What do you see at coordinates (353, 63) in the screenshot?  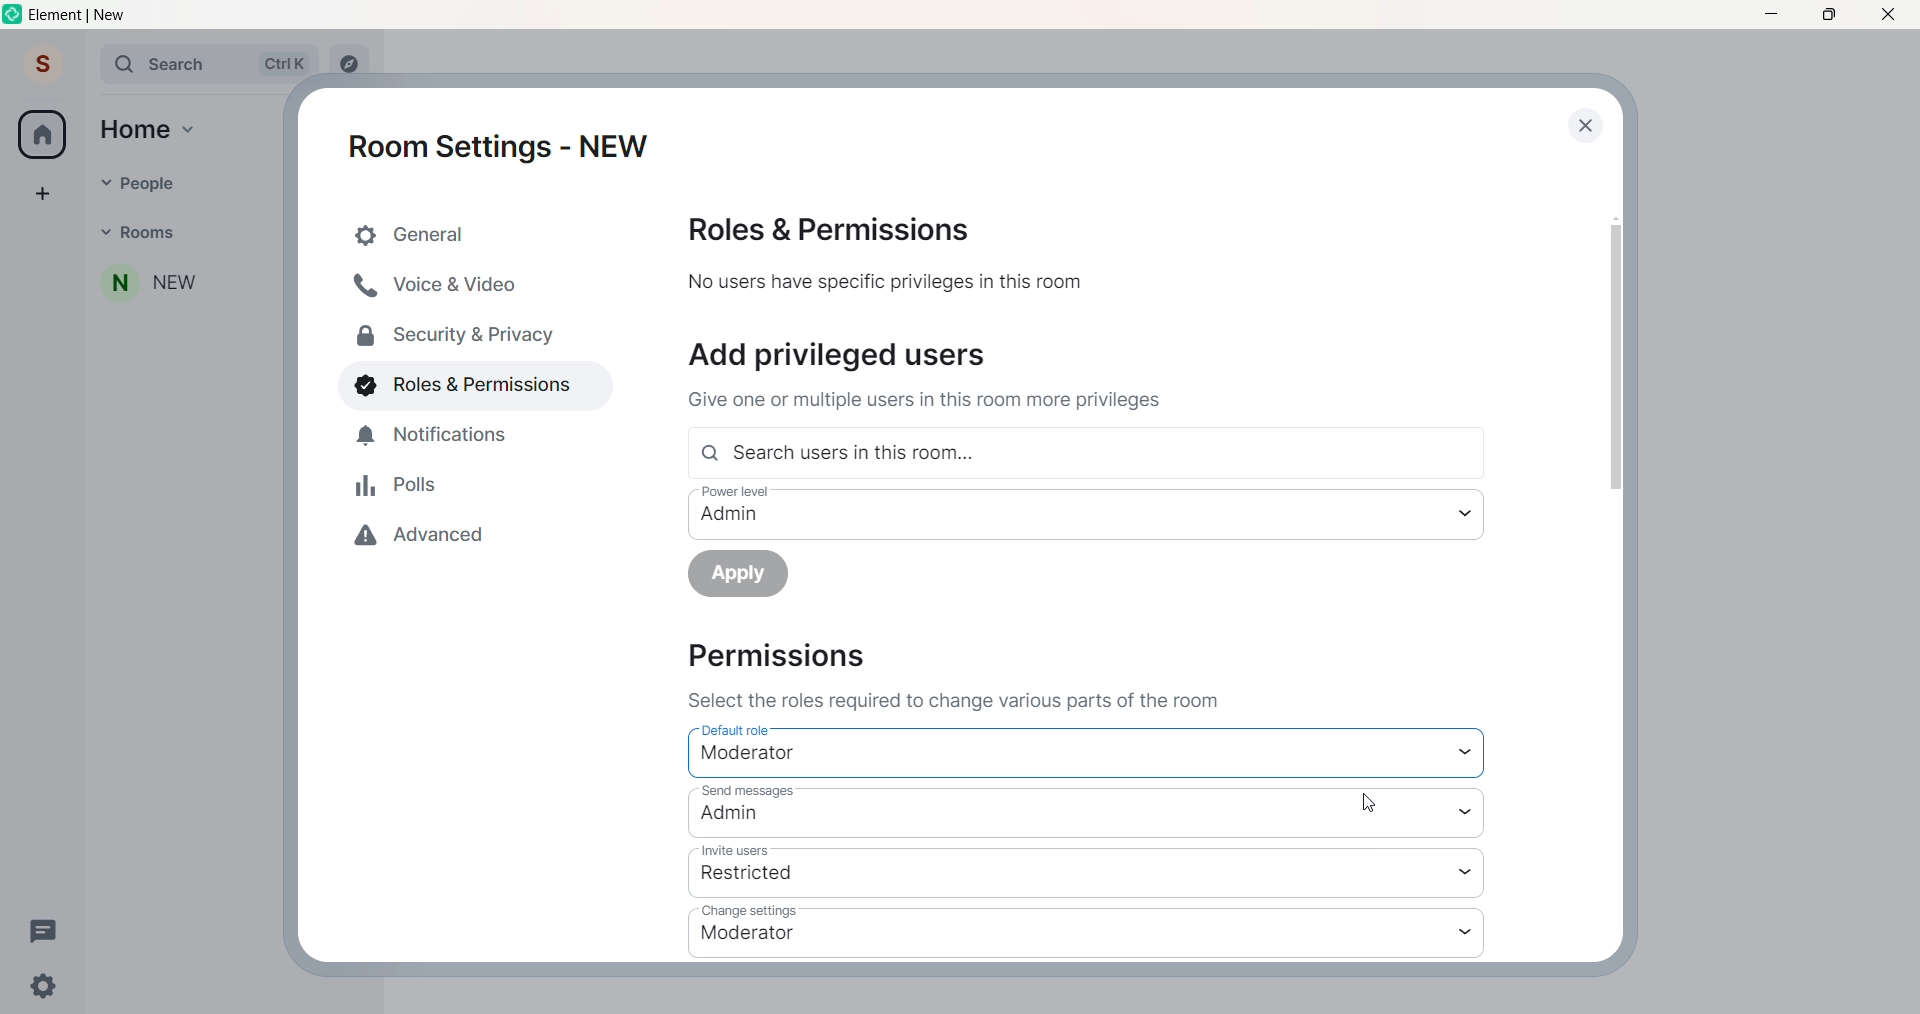 I see `explore` at bounding box center [353, 63].